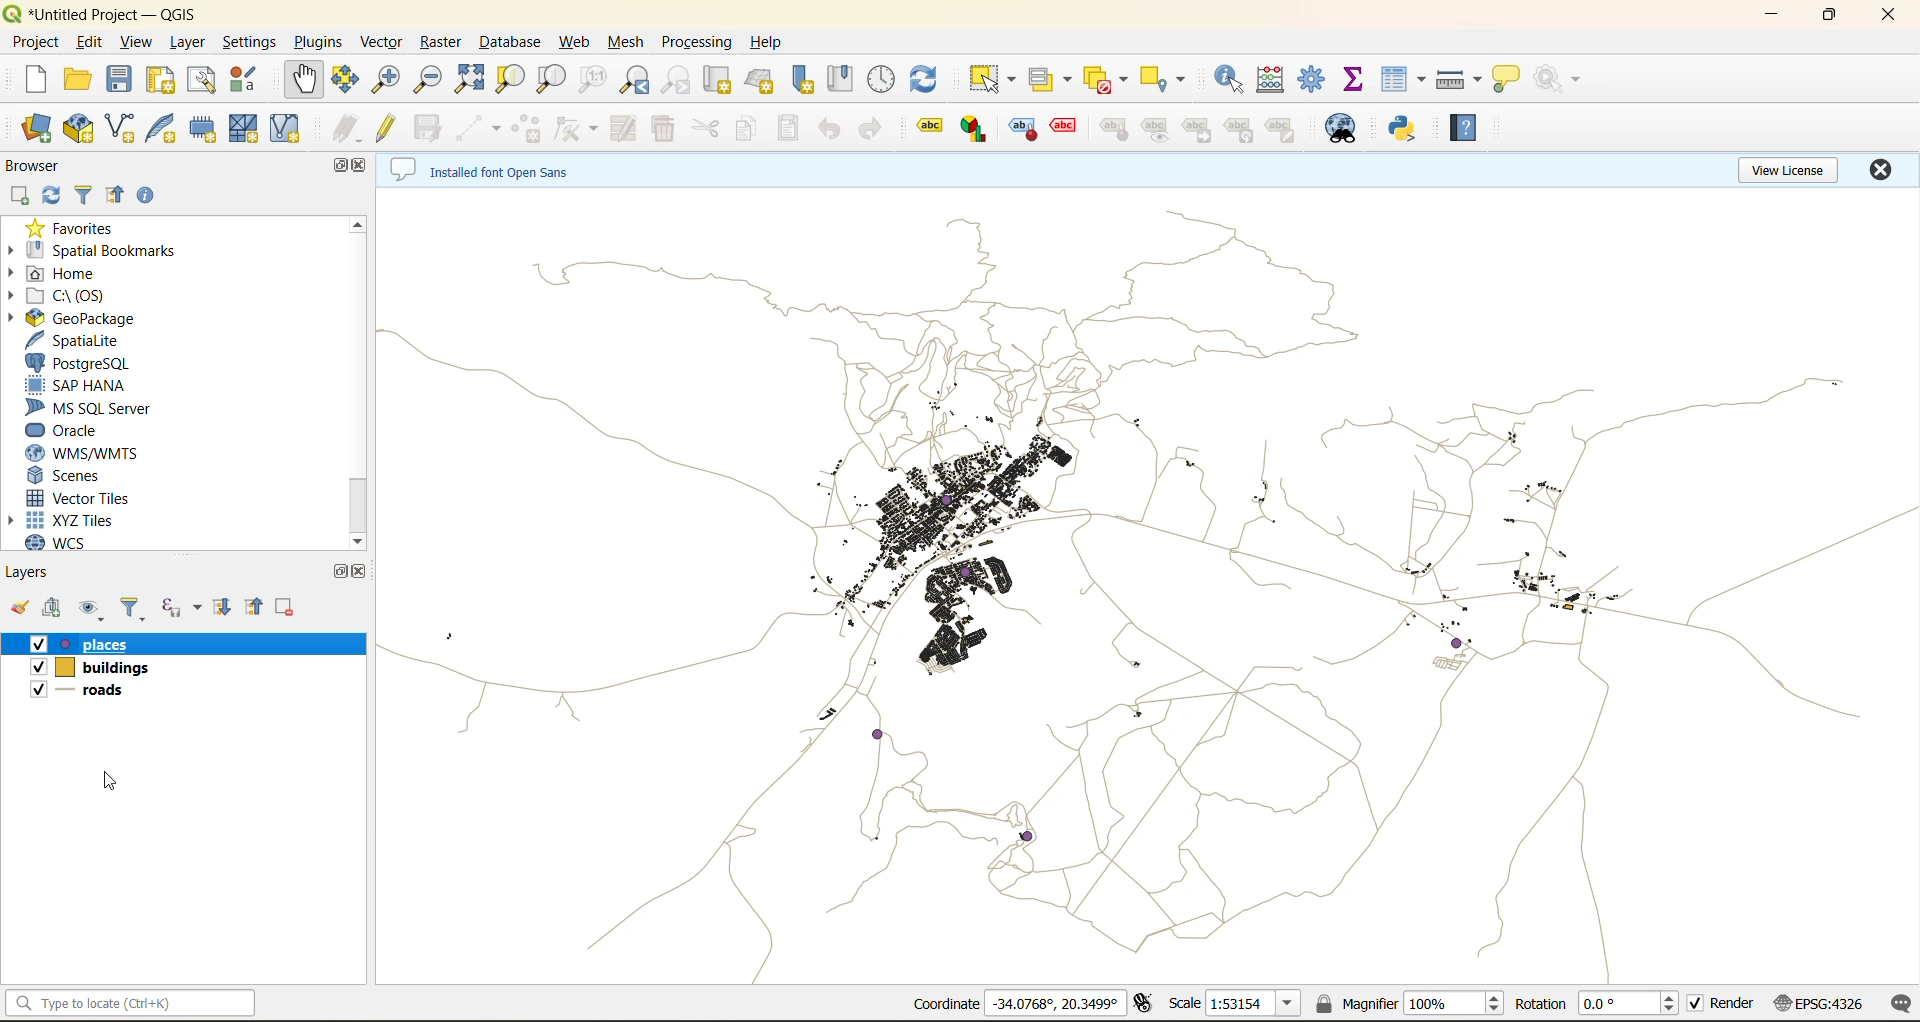  Describe the element at coordinates (41, 169) in the screenshot. I see `browser` at that location.